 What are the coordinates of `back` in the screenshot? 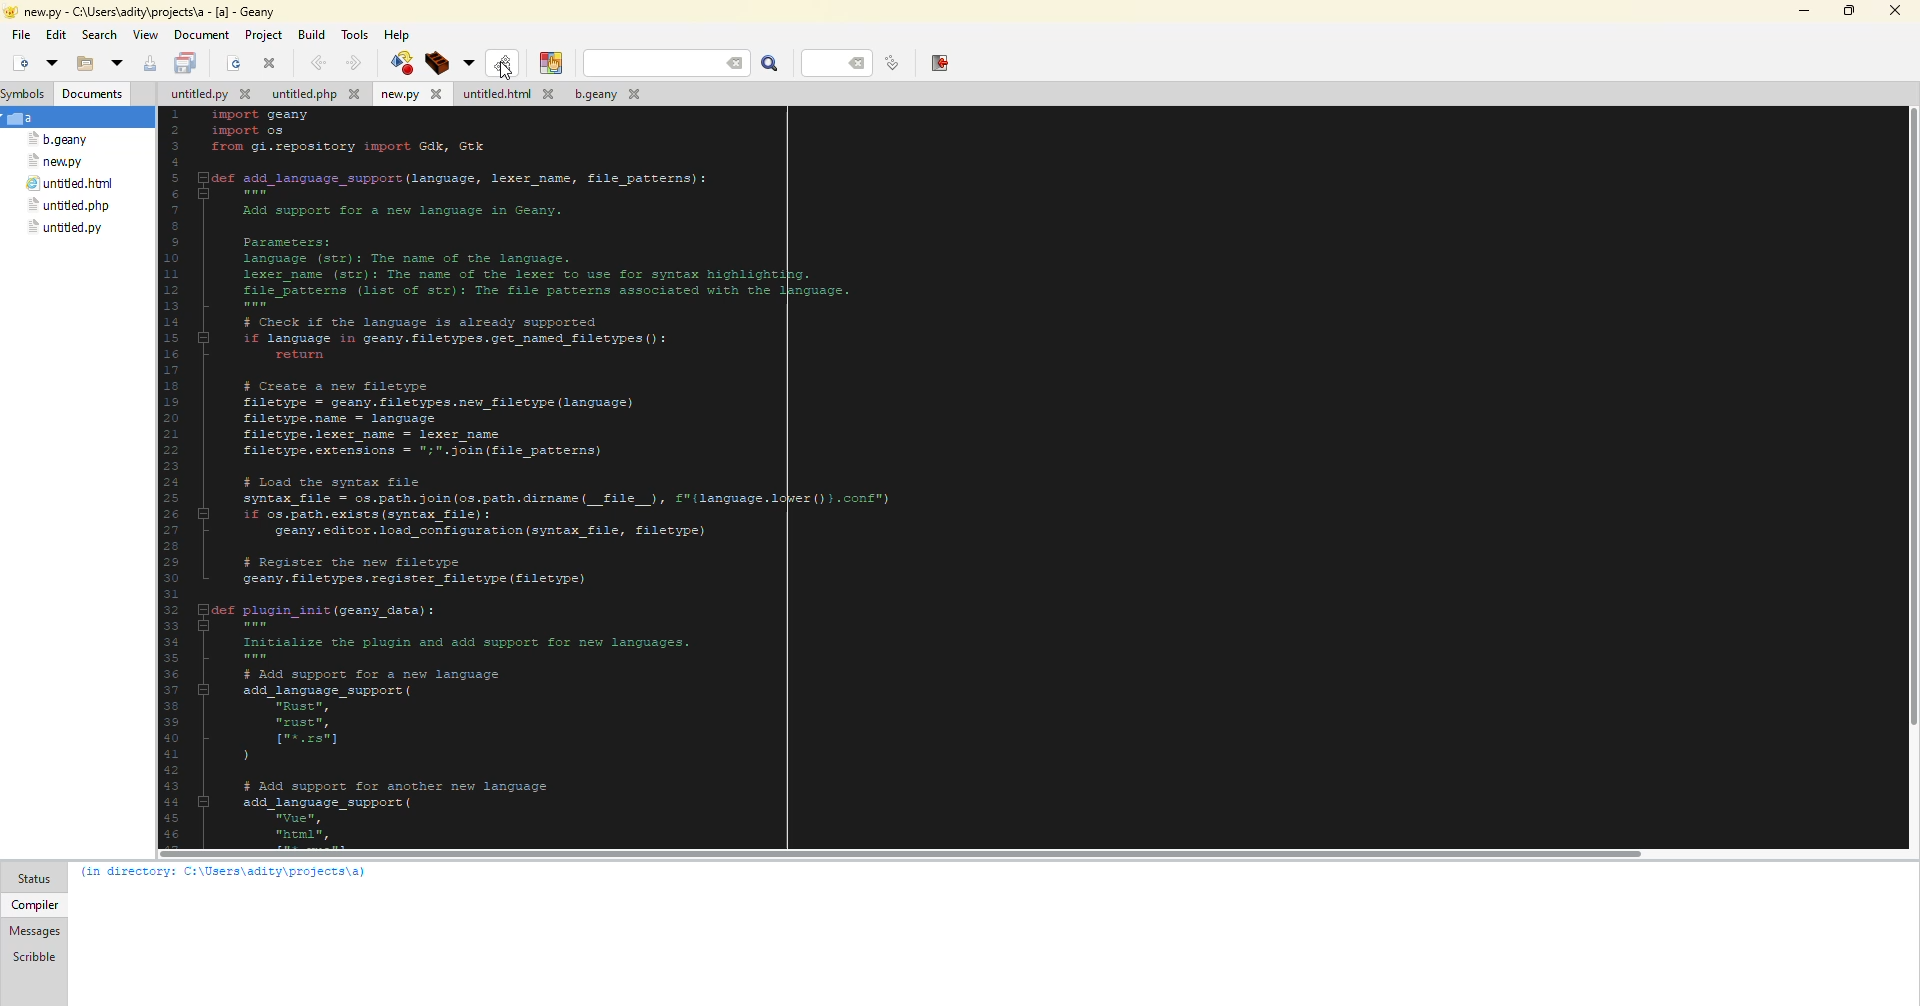 It's located at (319, 62).